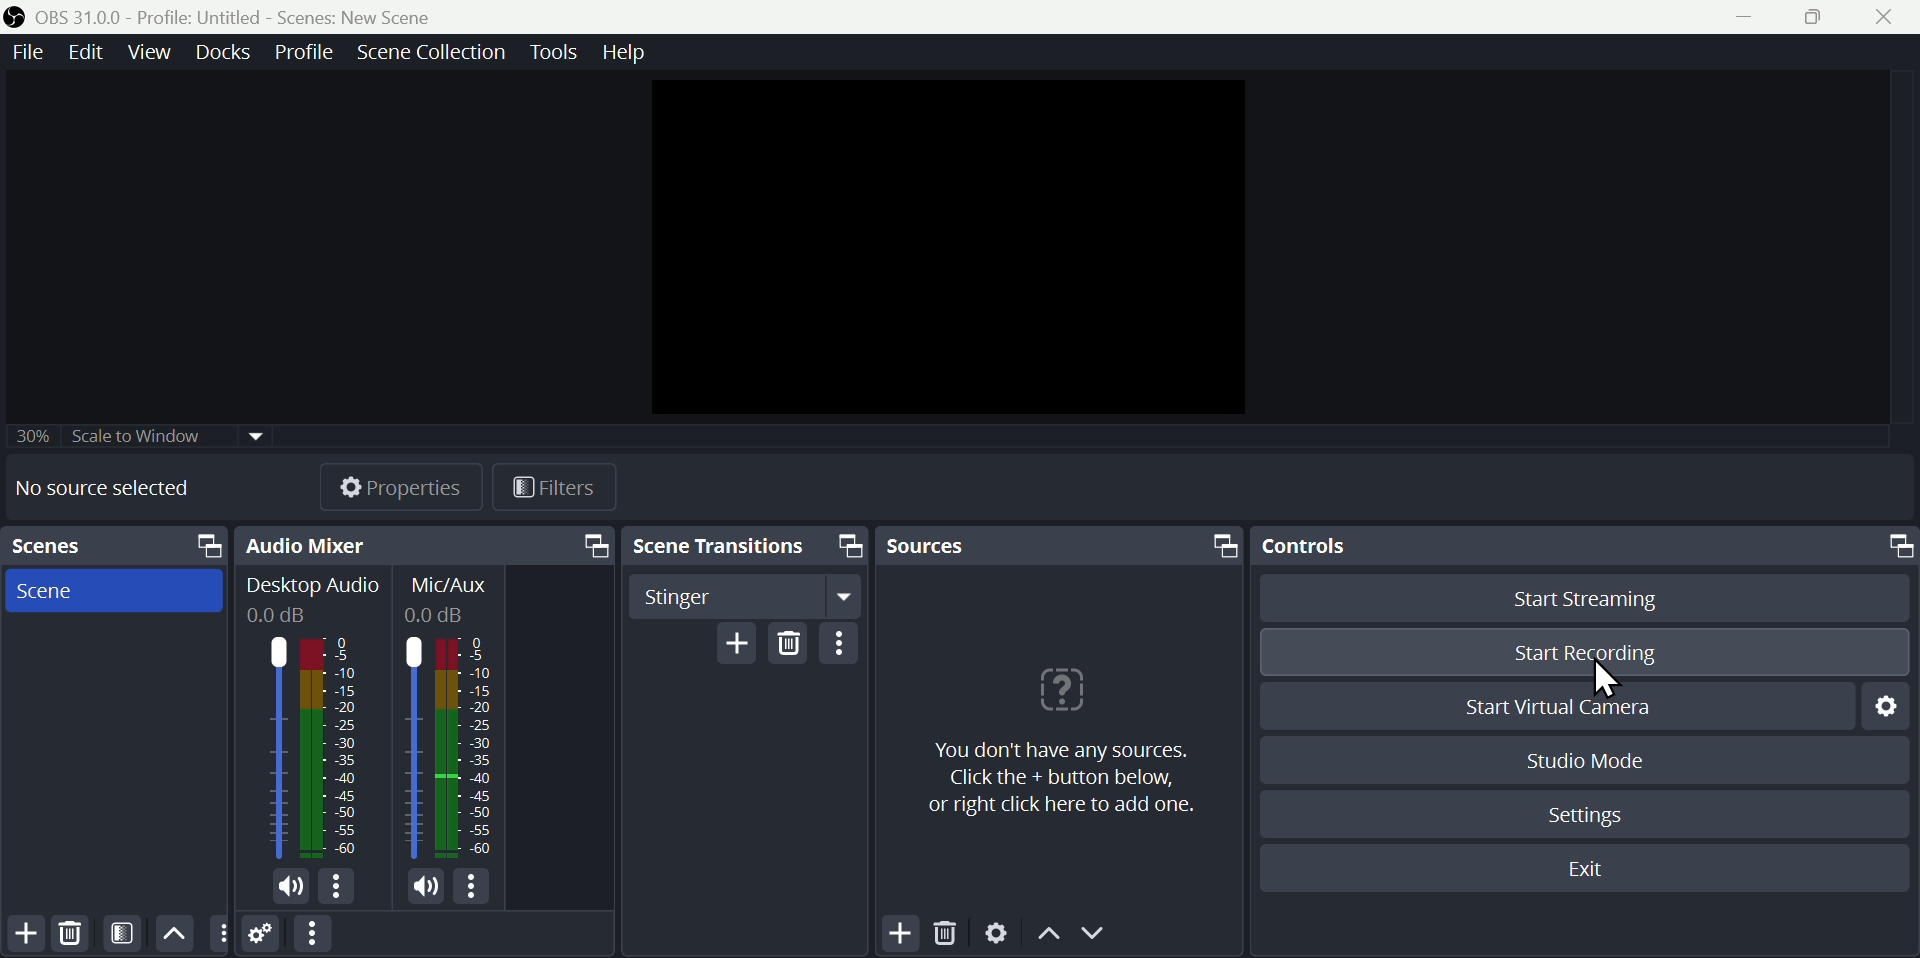 The height and width of the screenshot is (958, 1920). What do you see at coordinates (738, 646) in the screenshot?
I see `Add` at bounding box center [738, 646].